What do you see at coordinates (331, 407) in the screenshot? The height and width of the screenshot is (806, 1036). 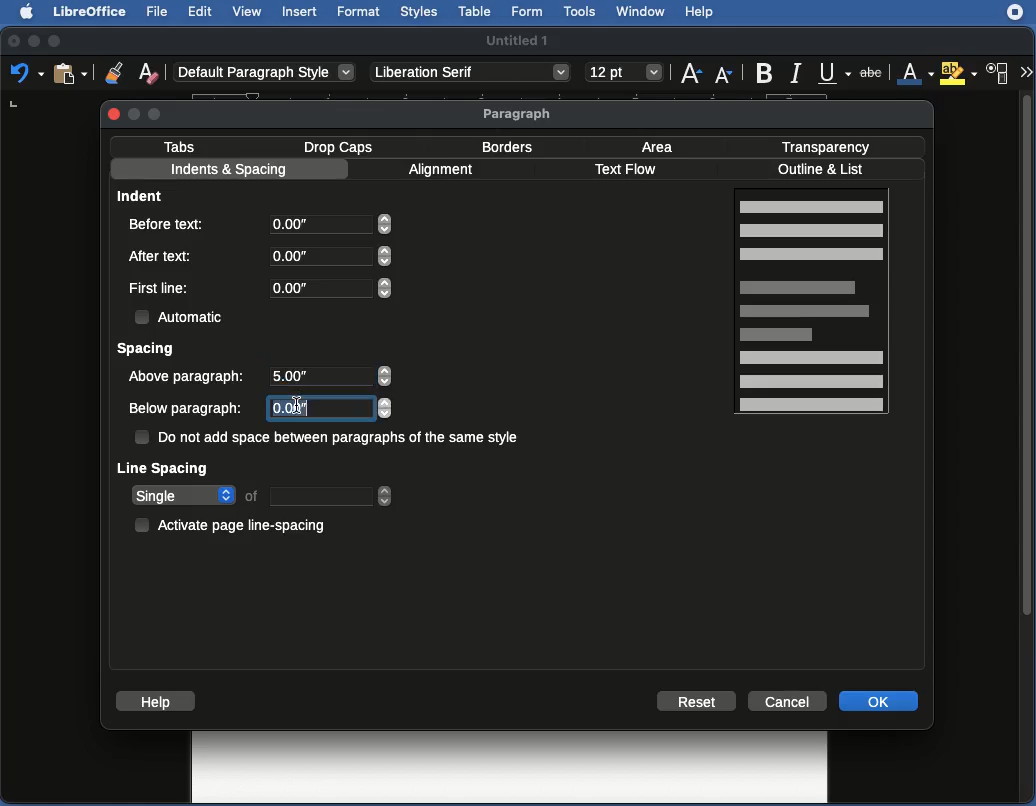 I see `0.00"` at bounding box center [331, 407].